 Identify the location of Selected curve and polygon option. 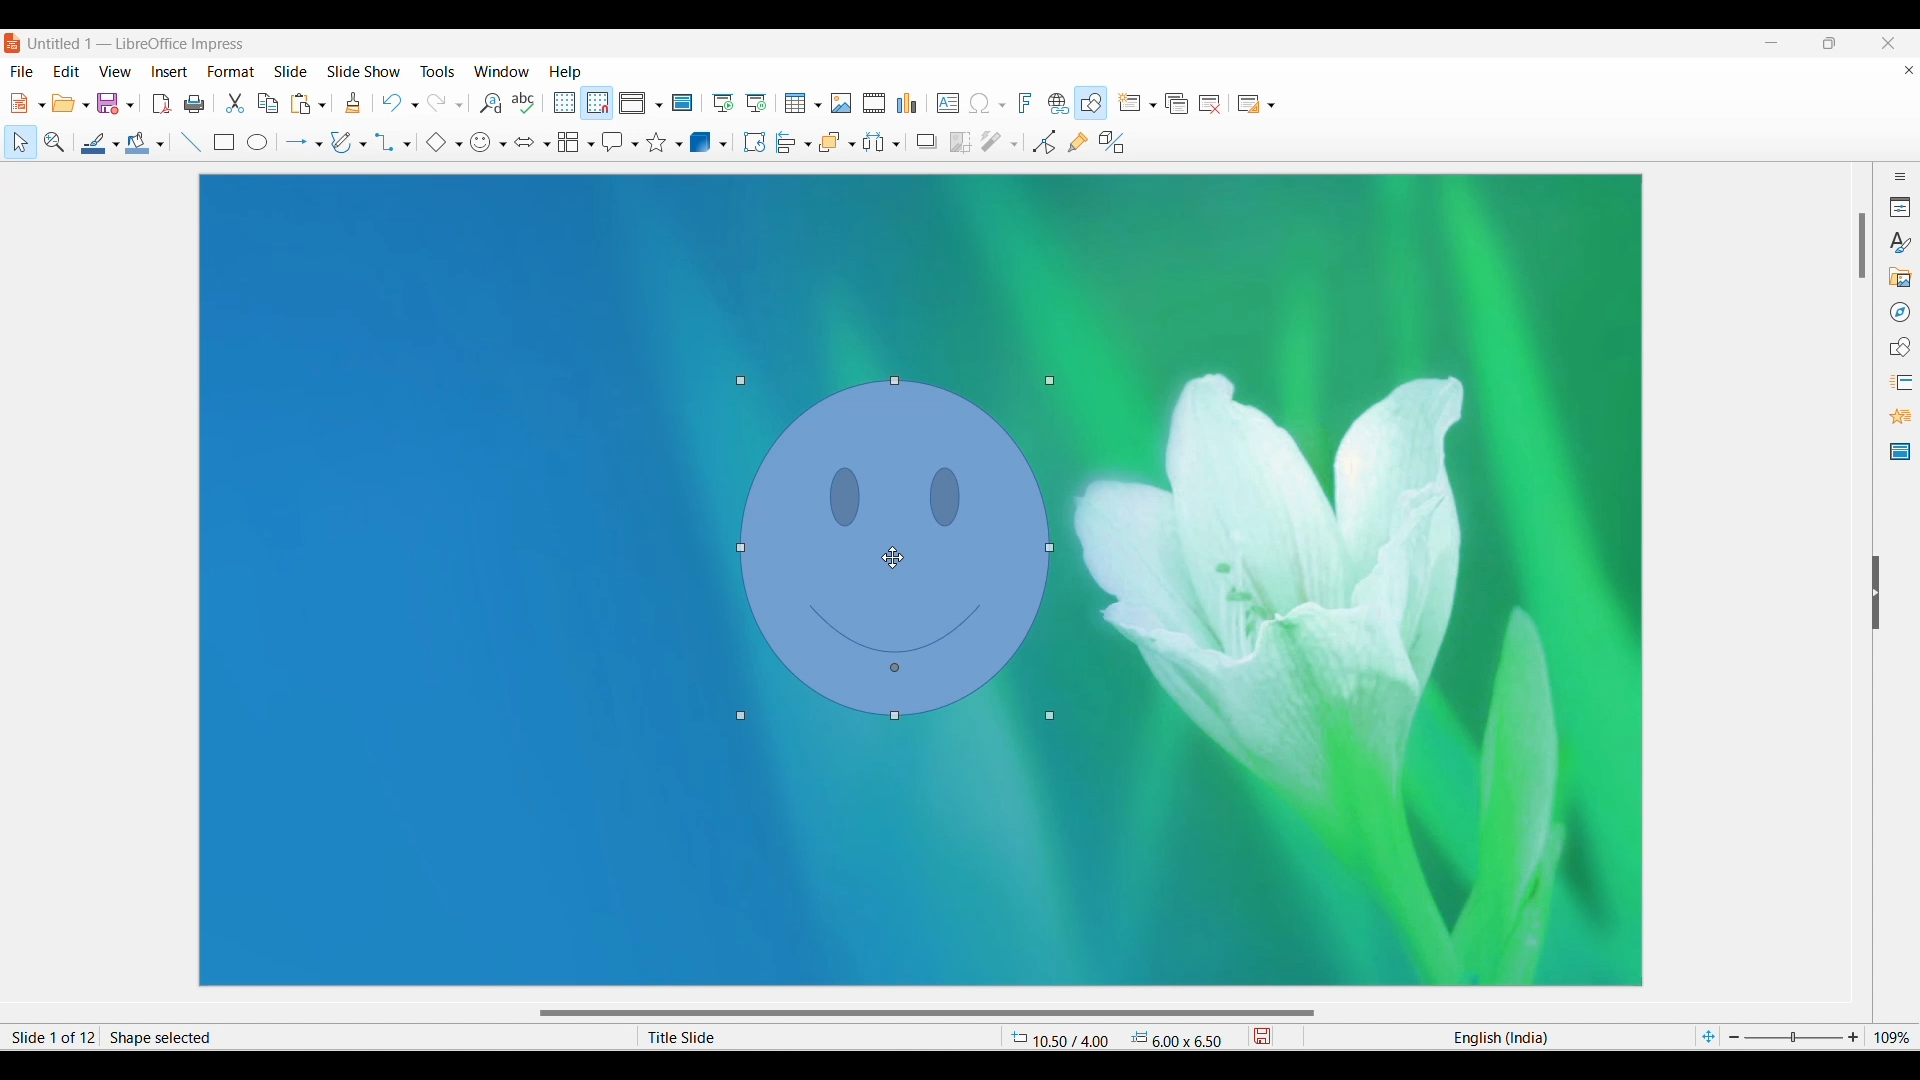
(342, 142).